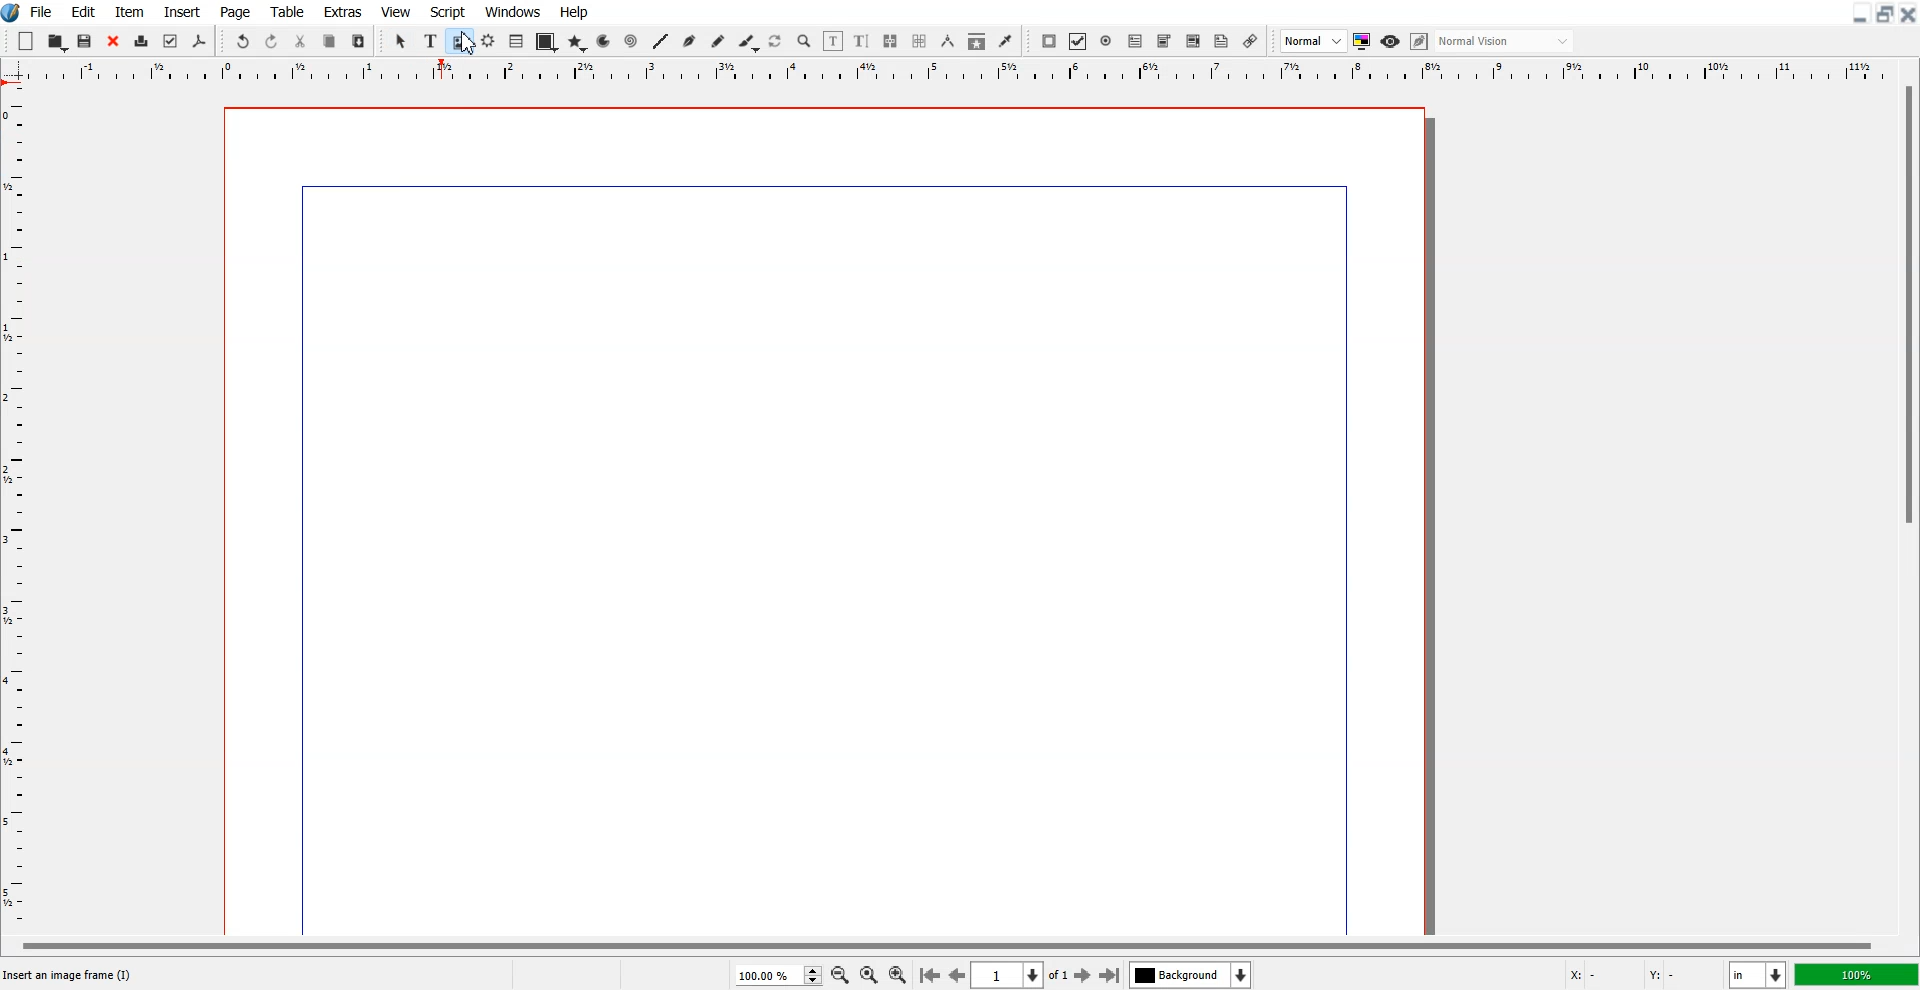  What do you see at coordinates (129, 11) in the screenshot?
I see `Item` at bounding box center [129, 11].